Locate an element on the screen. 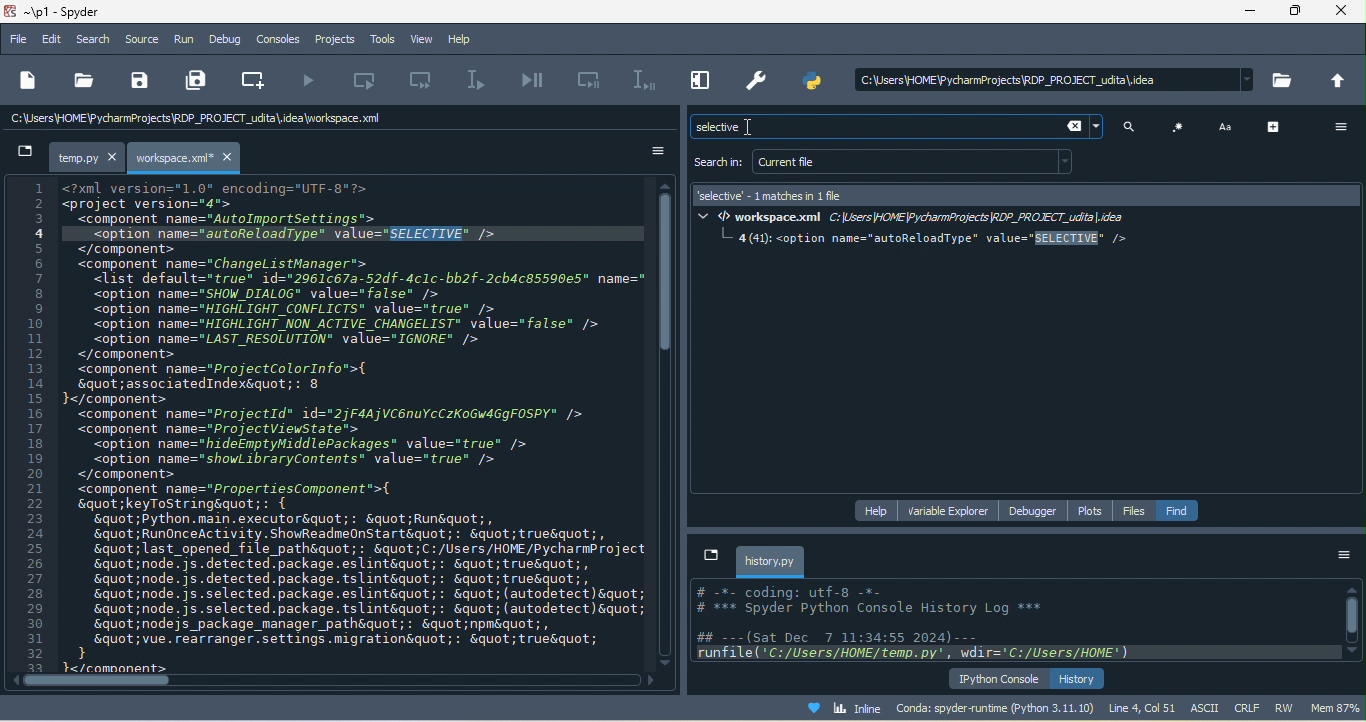 The image size is (1366, 722). history.py tab is located at coordinates (771, 561).